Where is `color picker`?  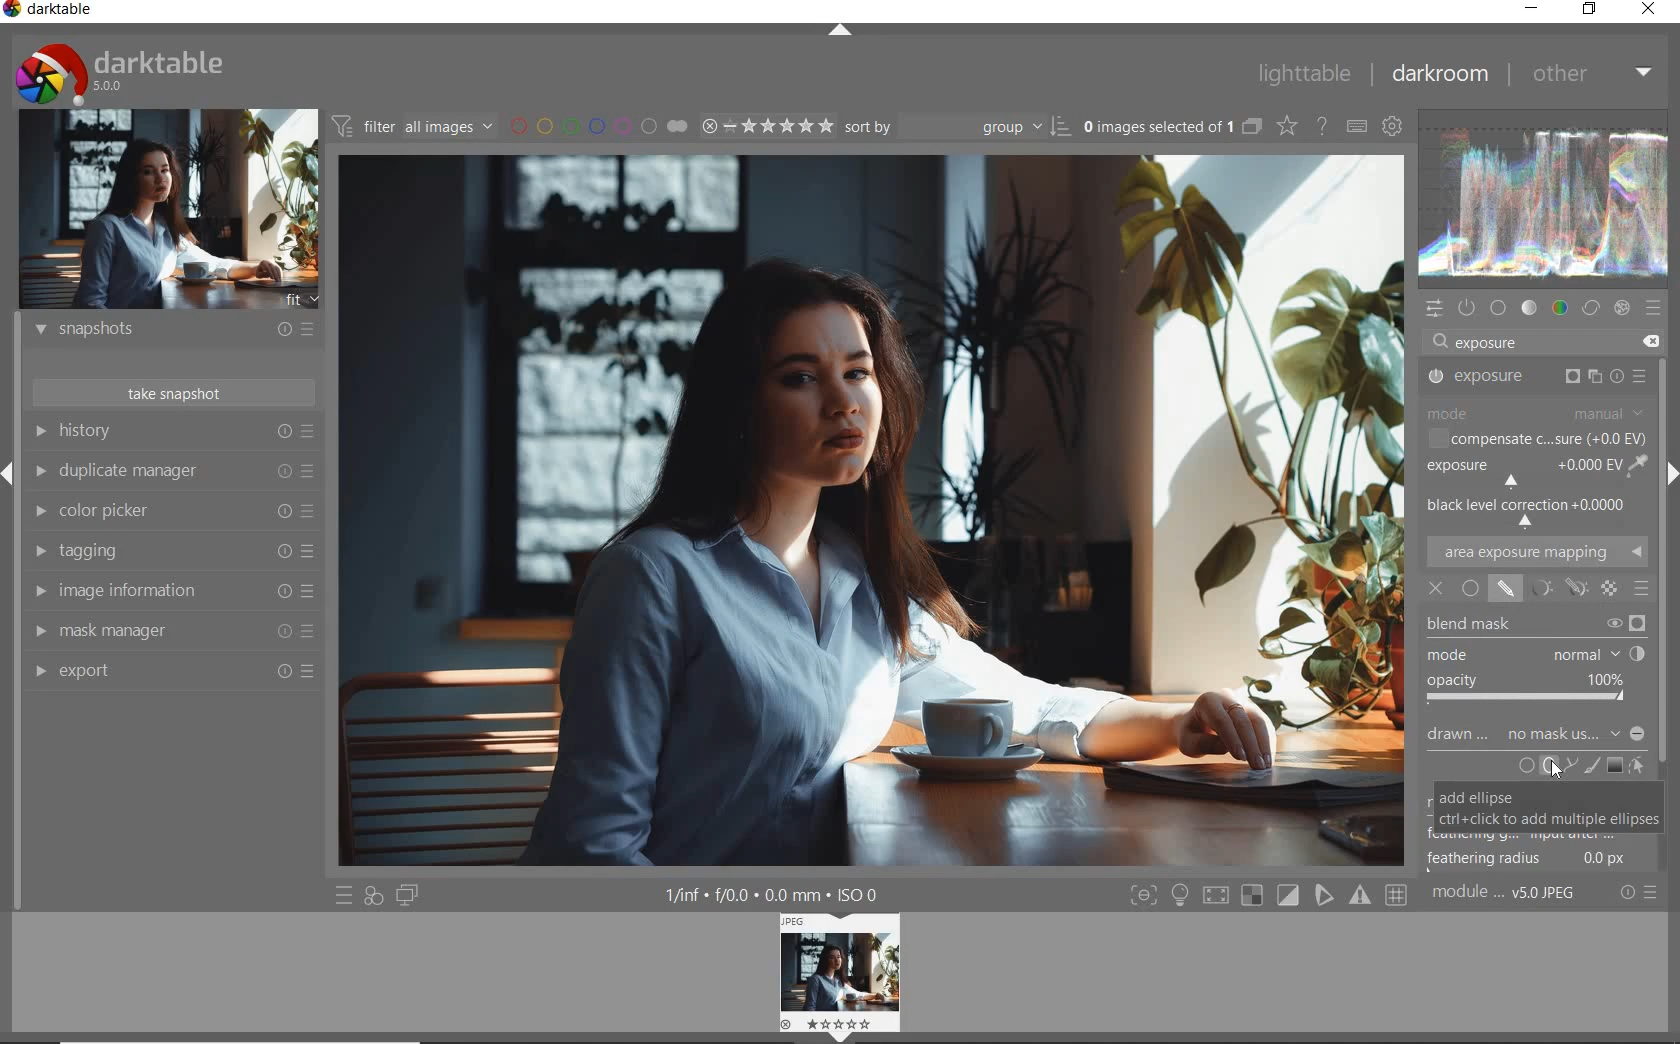 color picker is located at coordinates (175, 511).